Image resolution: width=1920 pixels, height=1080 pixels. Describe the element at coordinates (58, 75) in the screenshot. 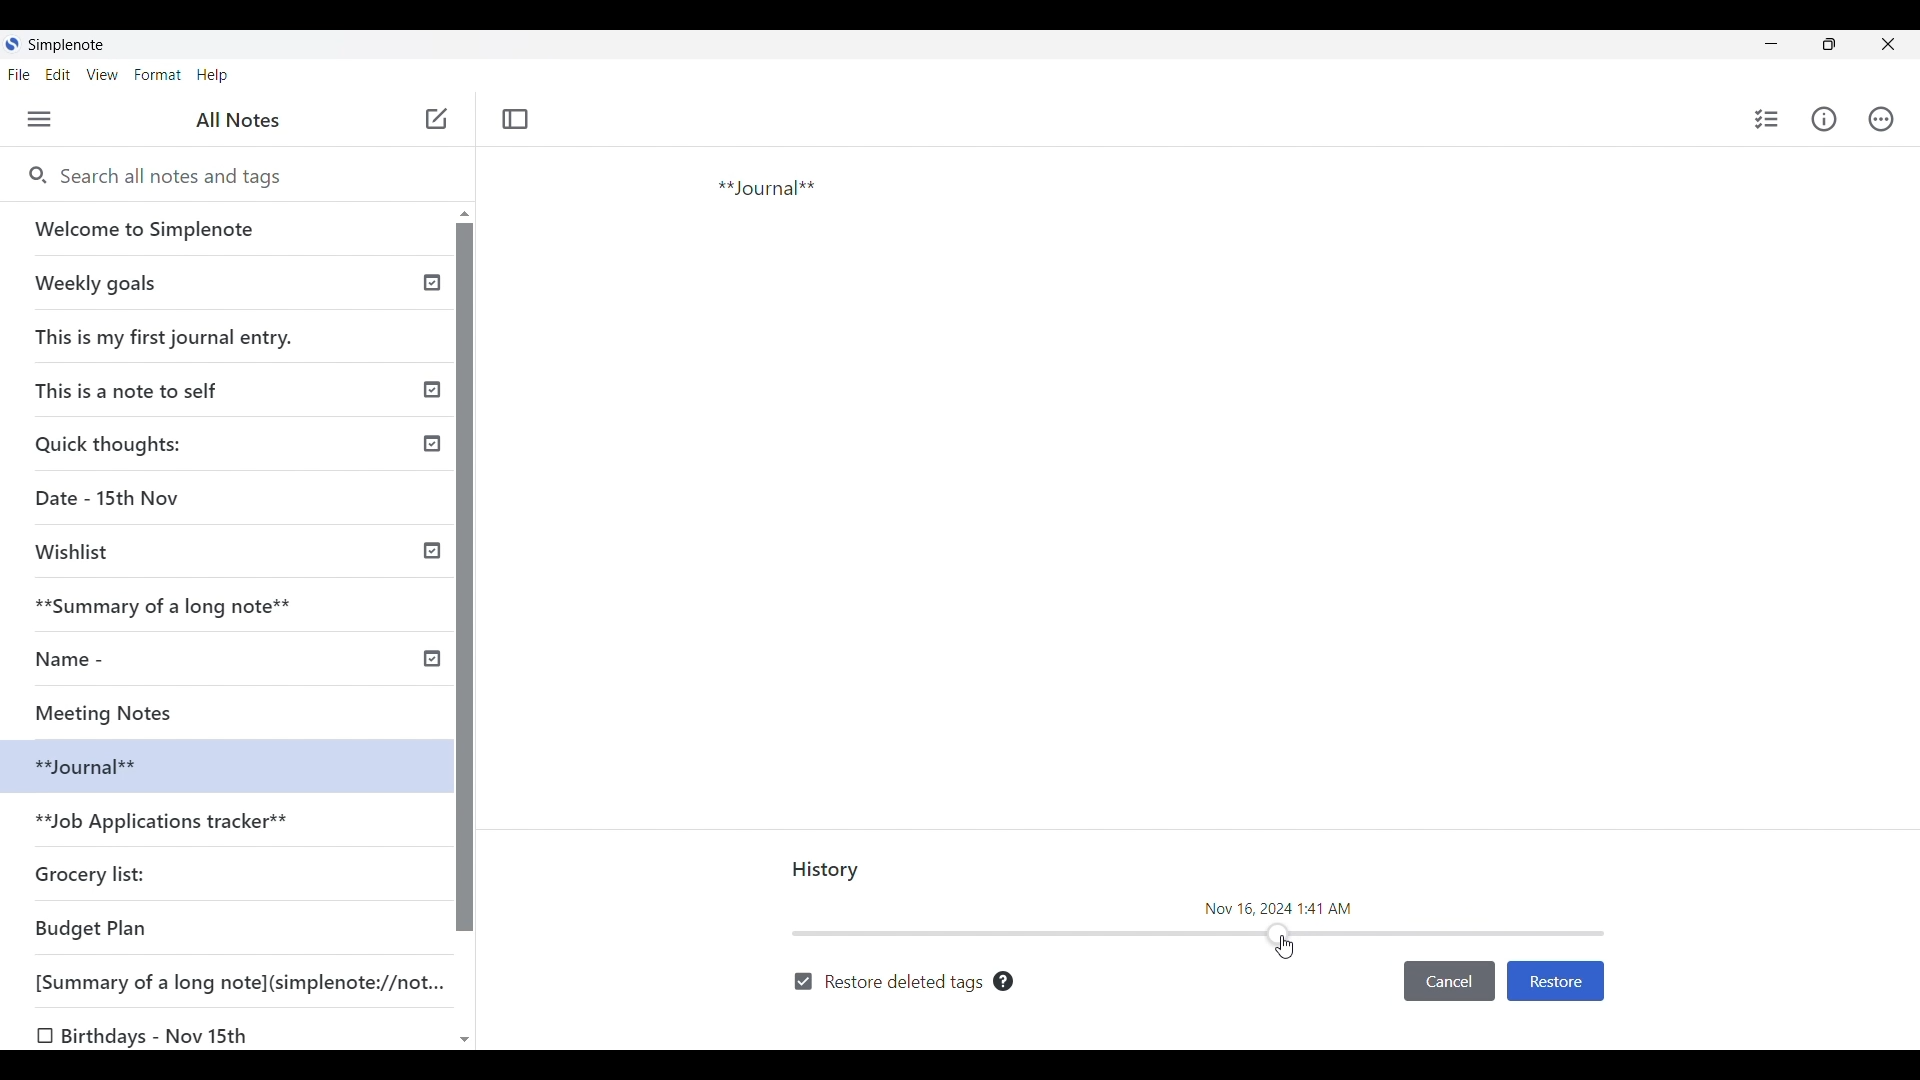

I see `Edit menu` at that location.